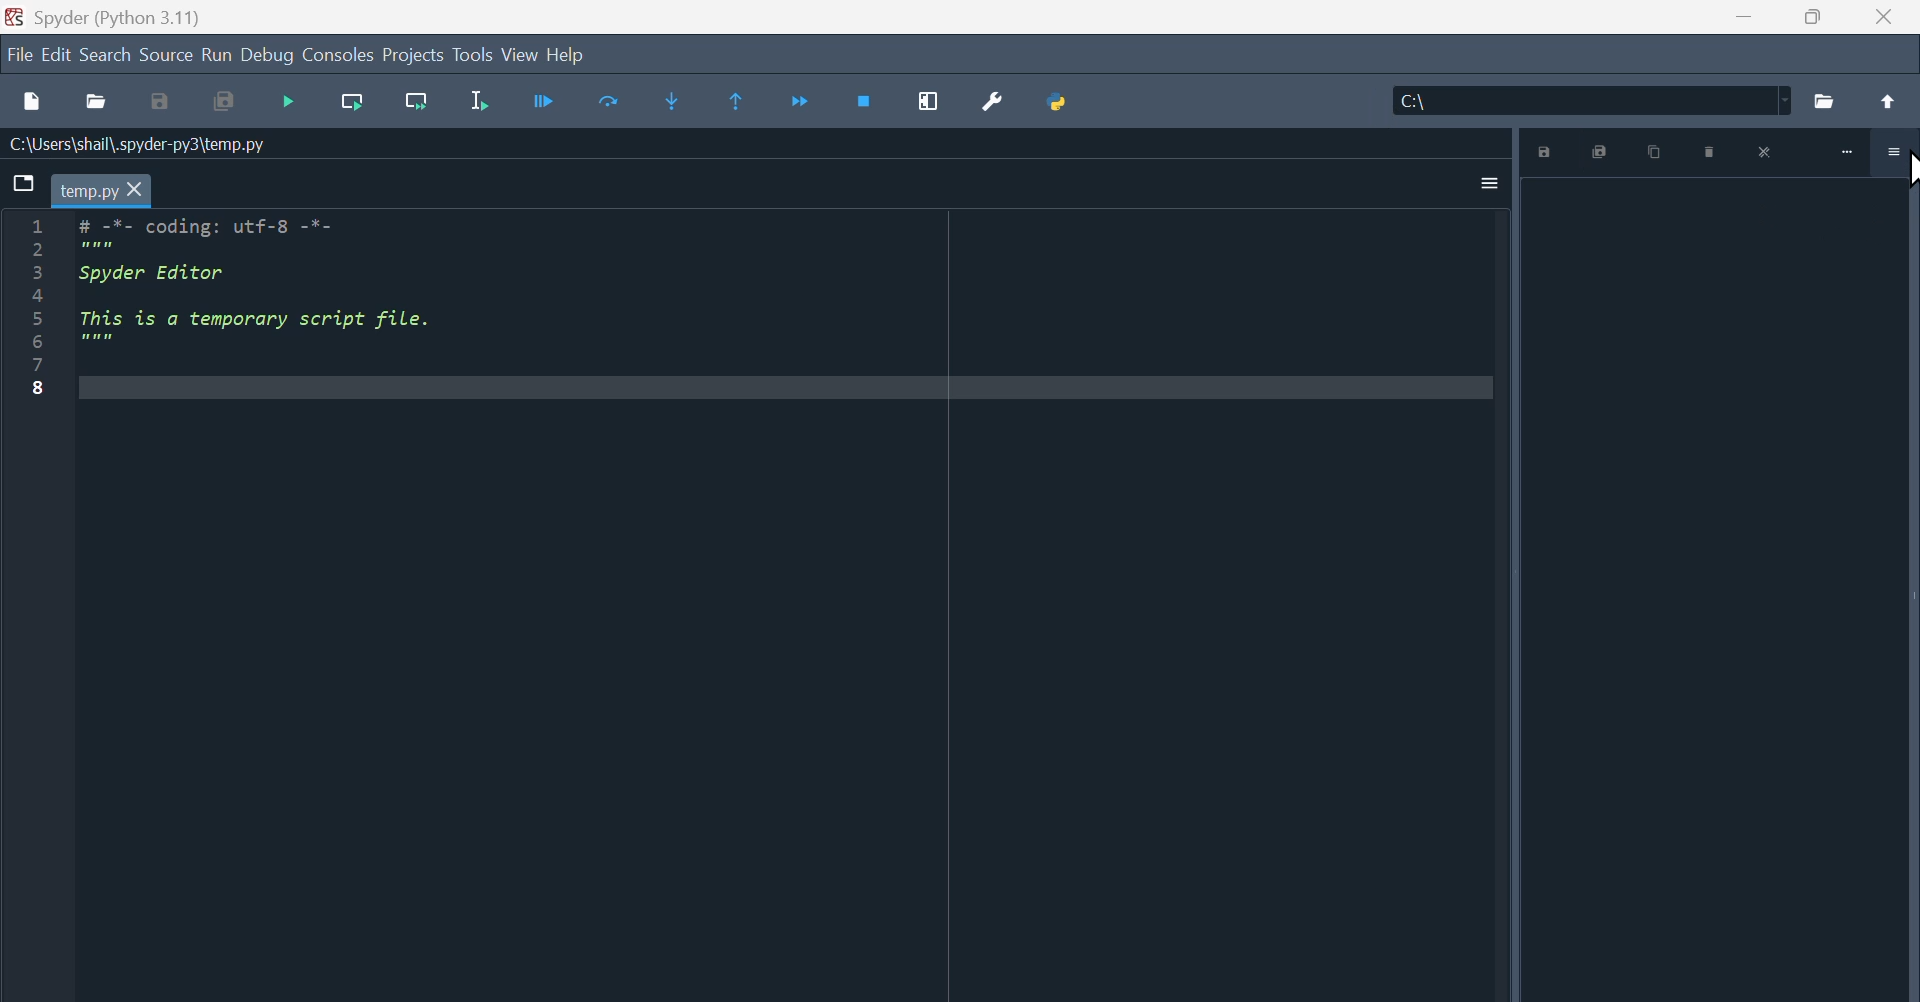 This screenshot has height=1002, width=1920. What do you see at coordinates (1822, 101) in the screenshot?
I see `Folder` at bounding box center [1822, 101].